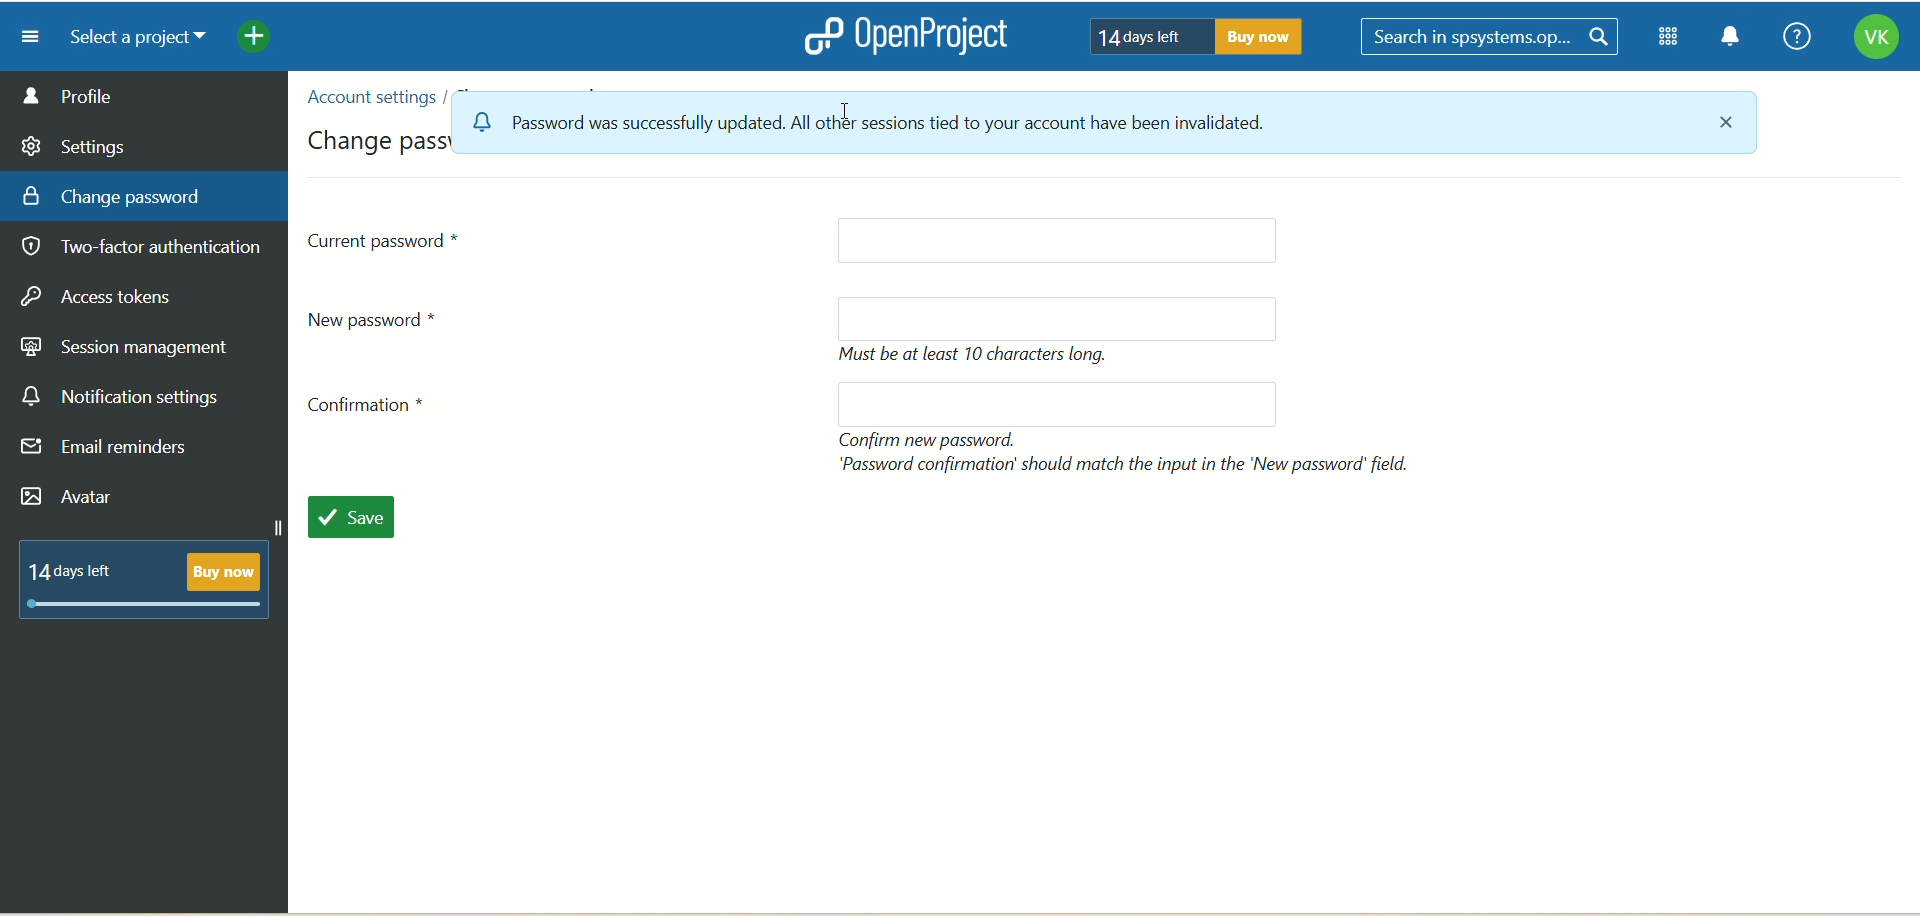  I want to click on avatar, so click(71, 499).